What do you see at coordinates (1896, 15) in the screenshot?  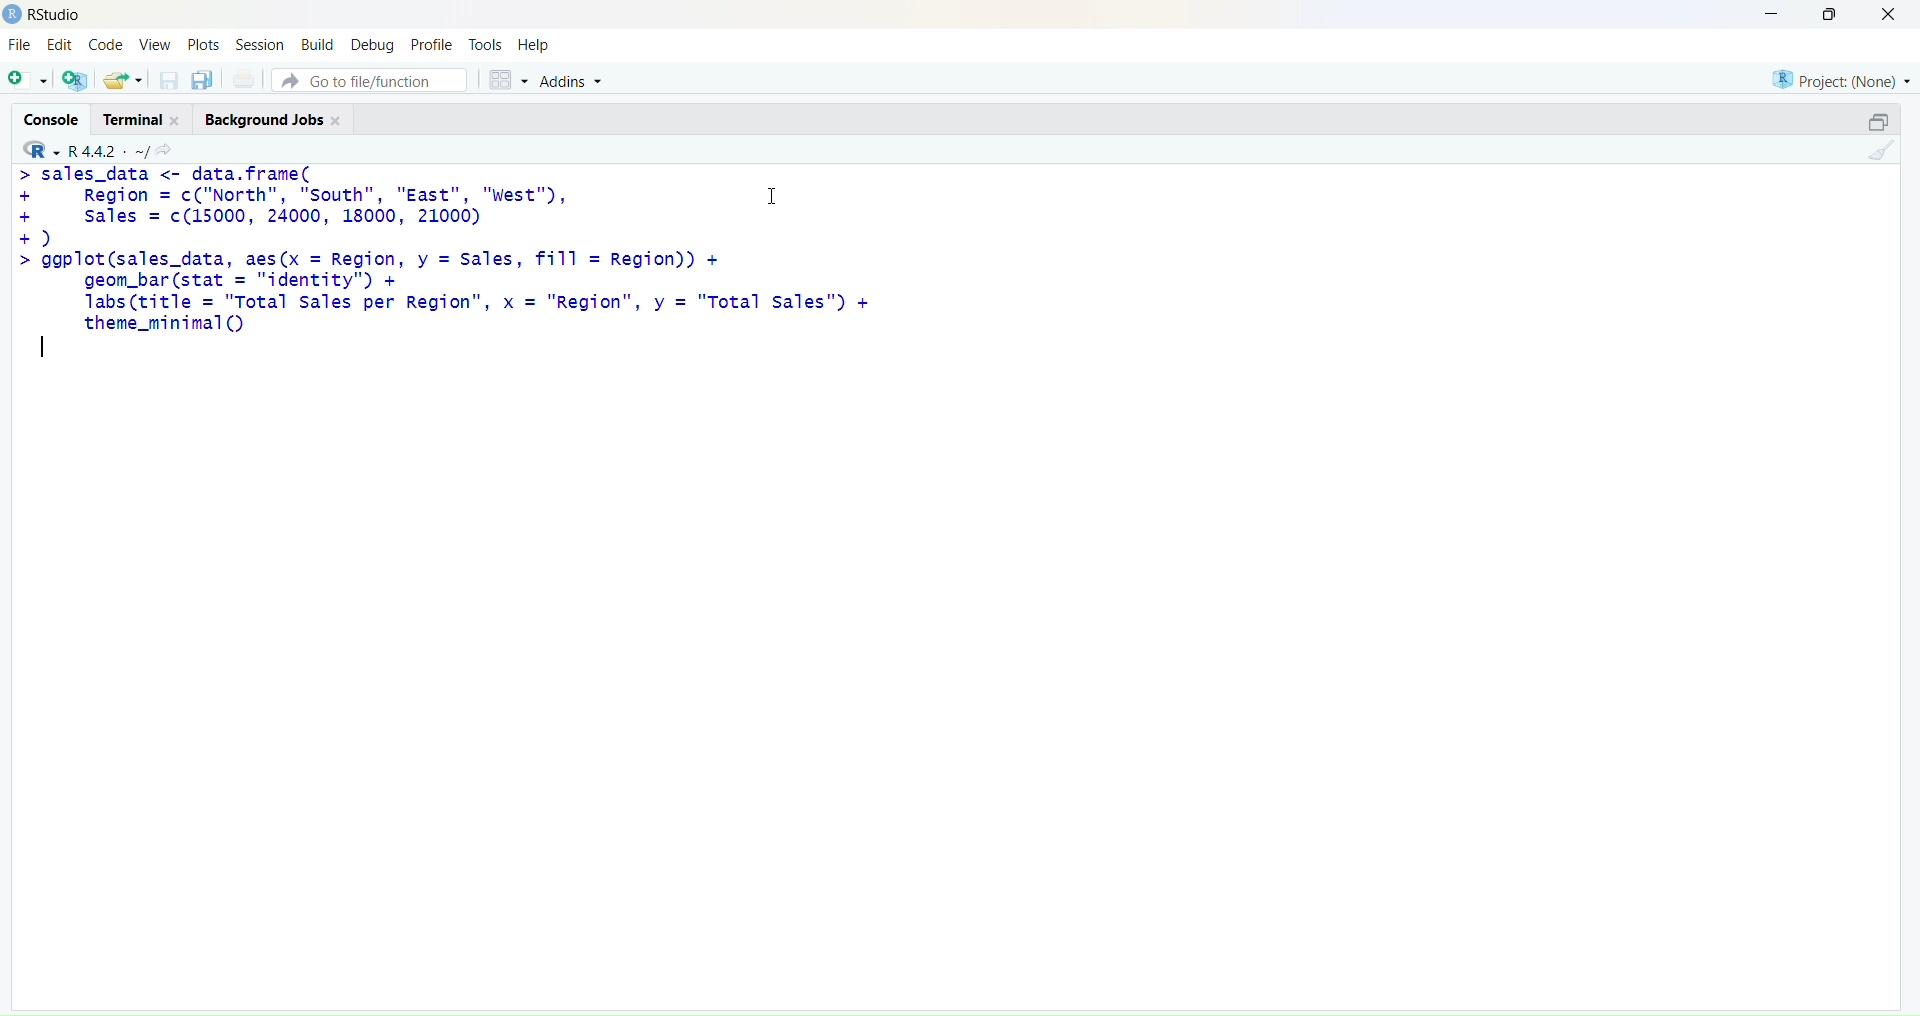 I see `close` at bounding box center [1896, 15].